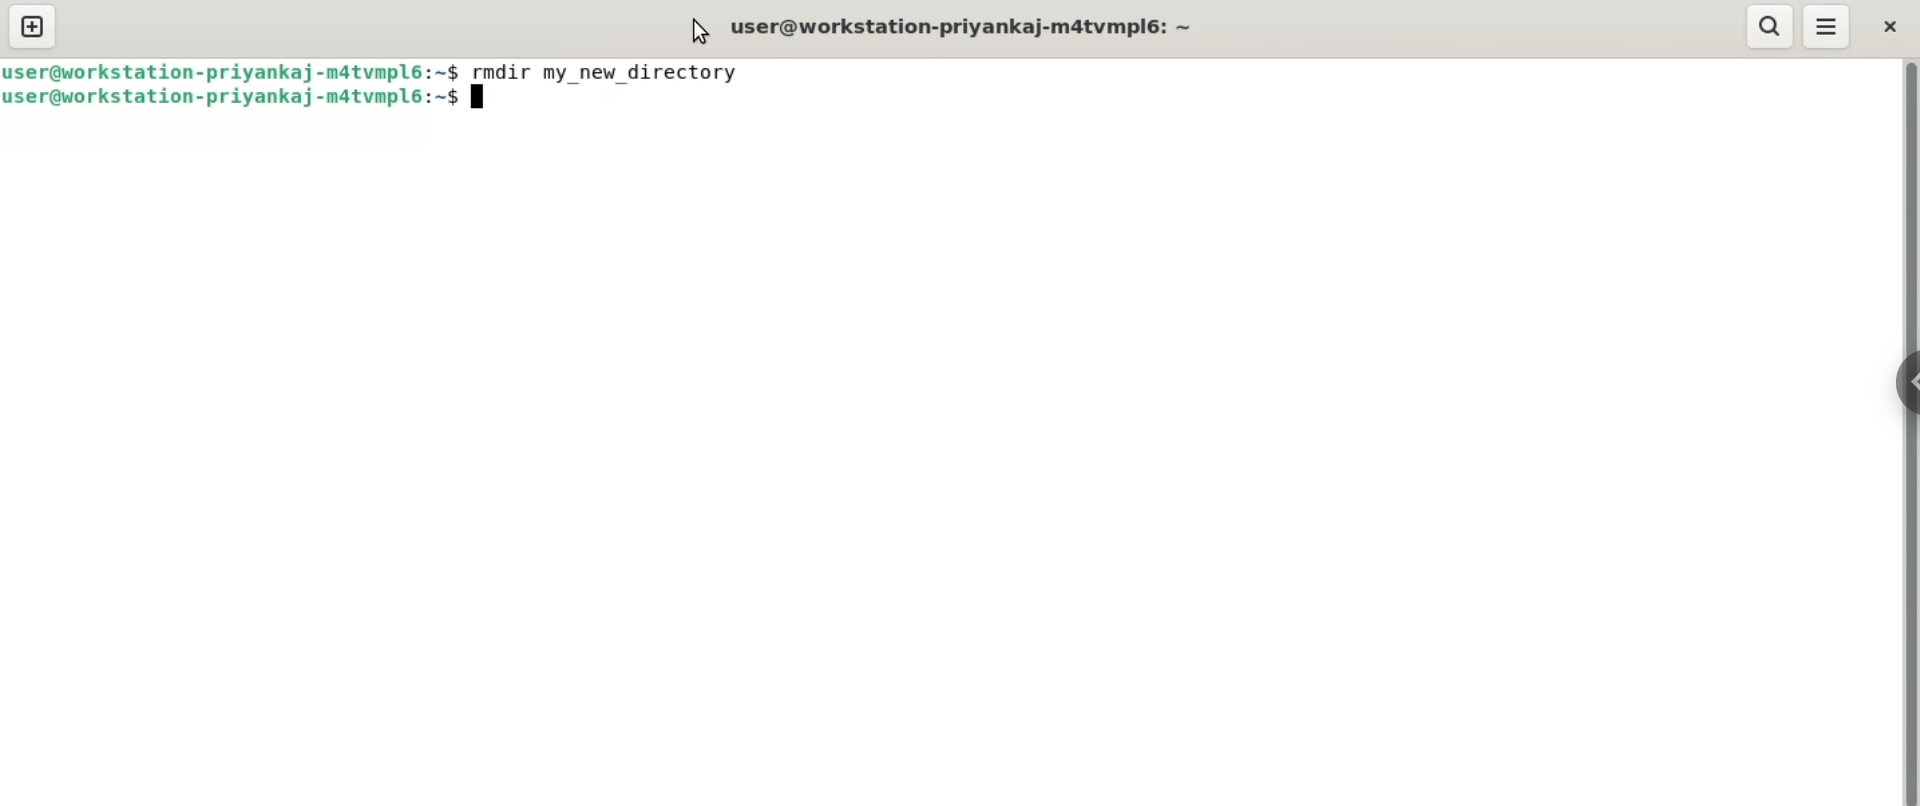  I want to click on rmdir my_new_directory, so click(607, 70).